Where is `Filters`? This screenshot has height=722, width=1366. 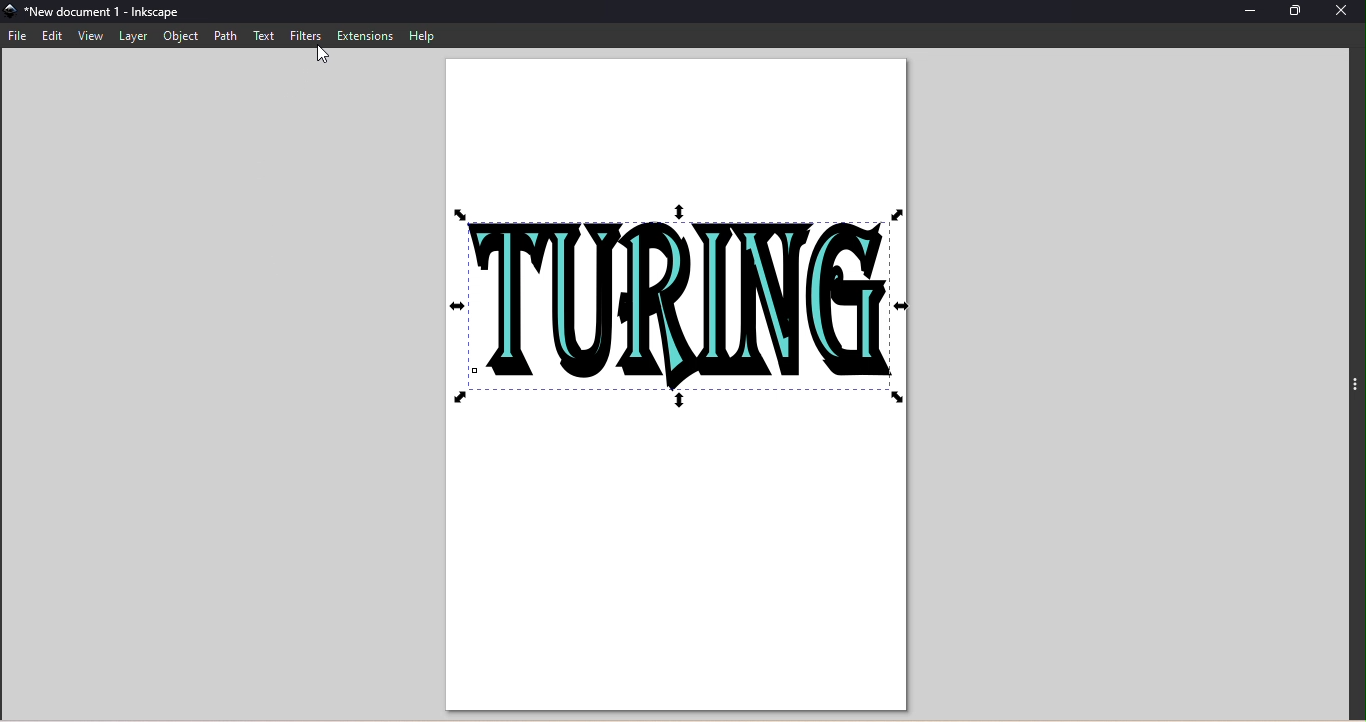
Filters is located at coordinates (307, 37).